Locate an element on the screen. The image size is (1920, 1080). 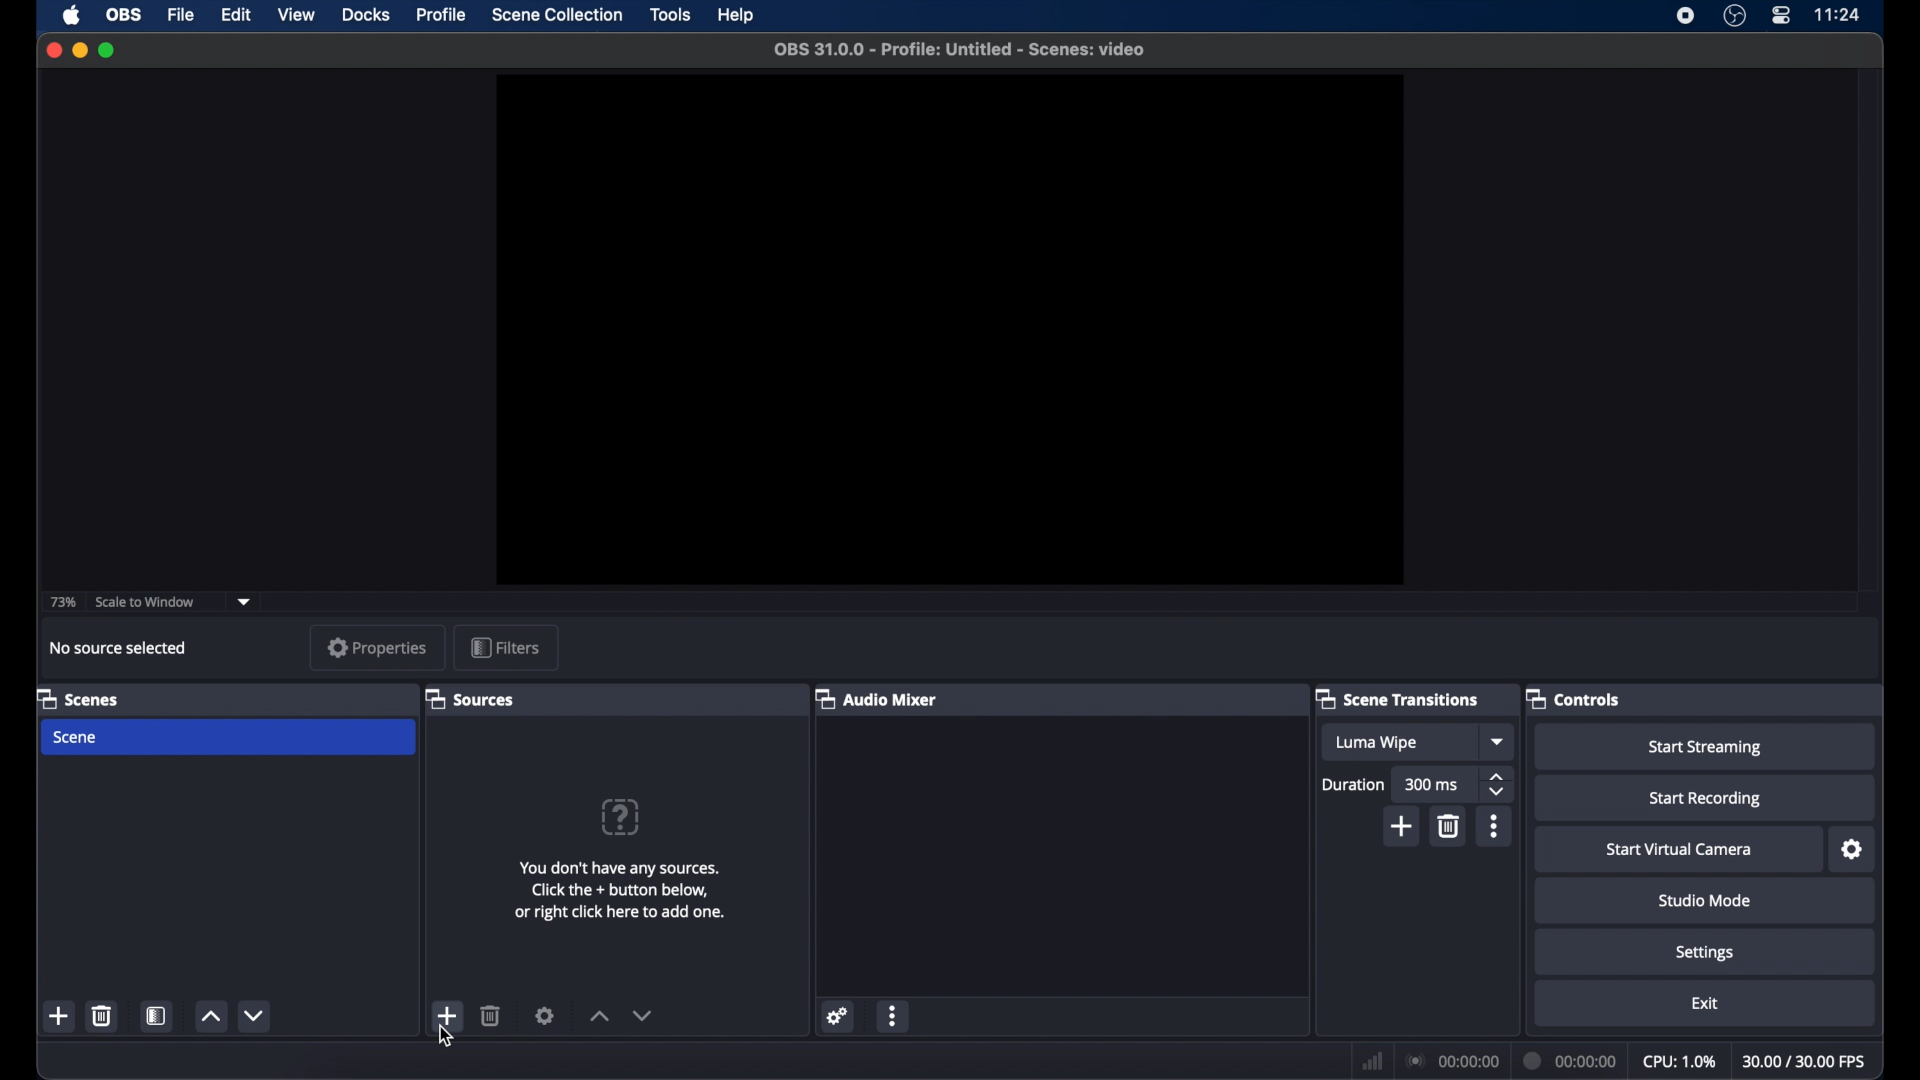
properties is located at coordinates (377, 647).